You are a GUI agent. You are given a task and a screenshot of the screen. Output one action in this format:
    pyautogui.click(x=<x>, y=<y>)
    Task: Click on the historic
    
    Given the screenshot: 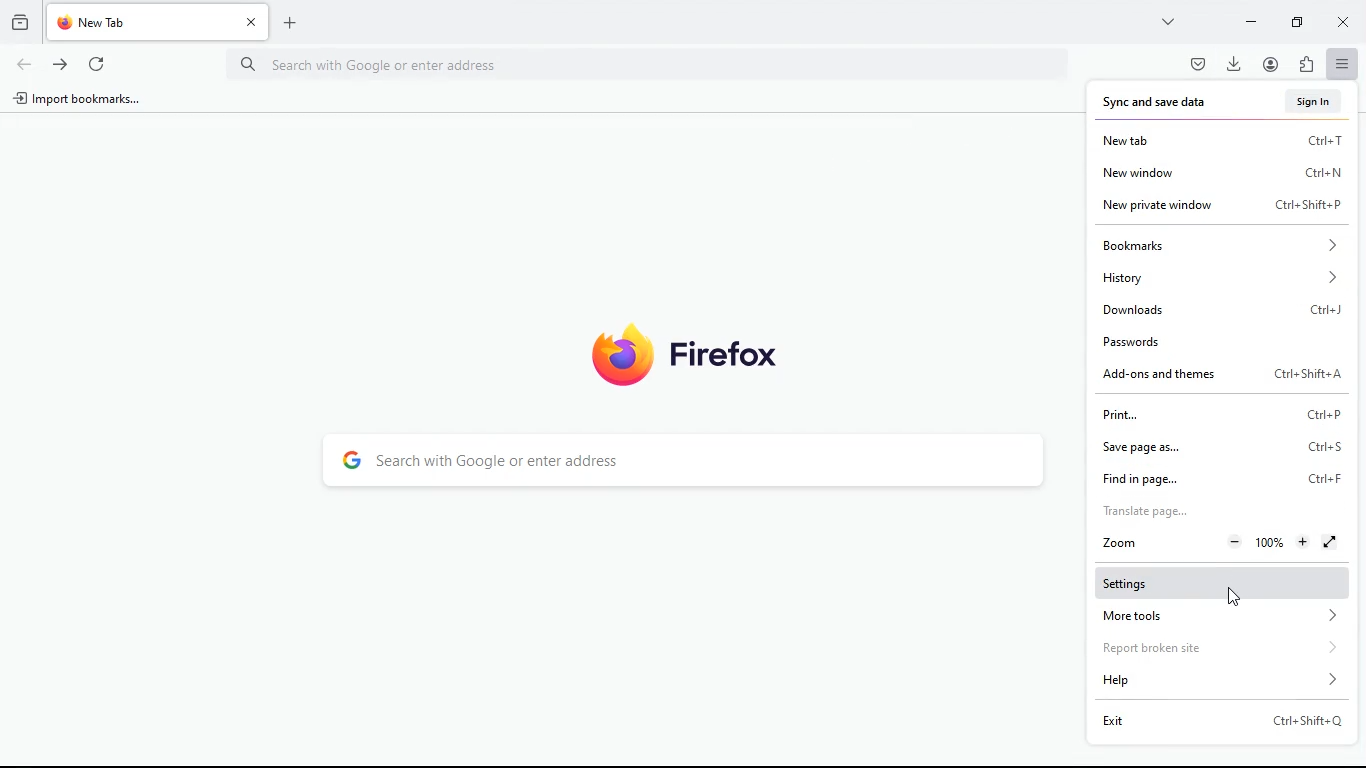 What is the action you would take?
    pyautogui.click(x=23, y=21)
    